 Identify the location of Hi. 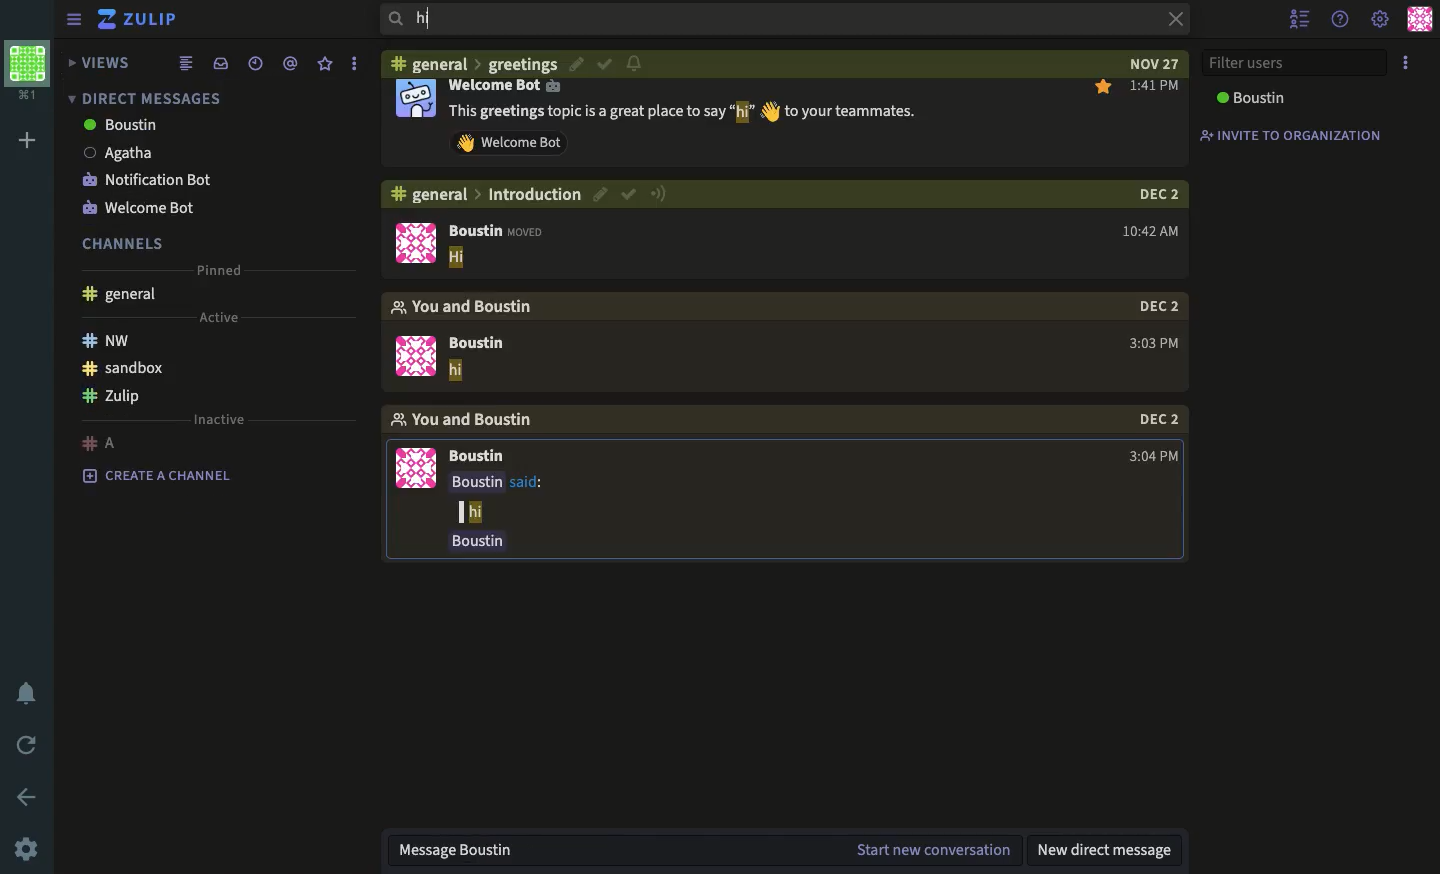
(459, 259).